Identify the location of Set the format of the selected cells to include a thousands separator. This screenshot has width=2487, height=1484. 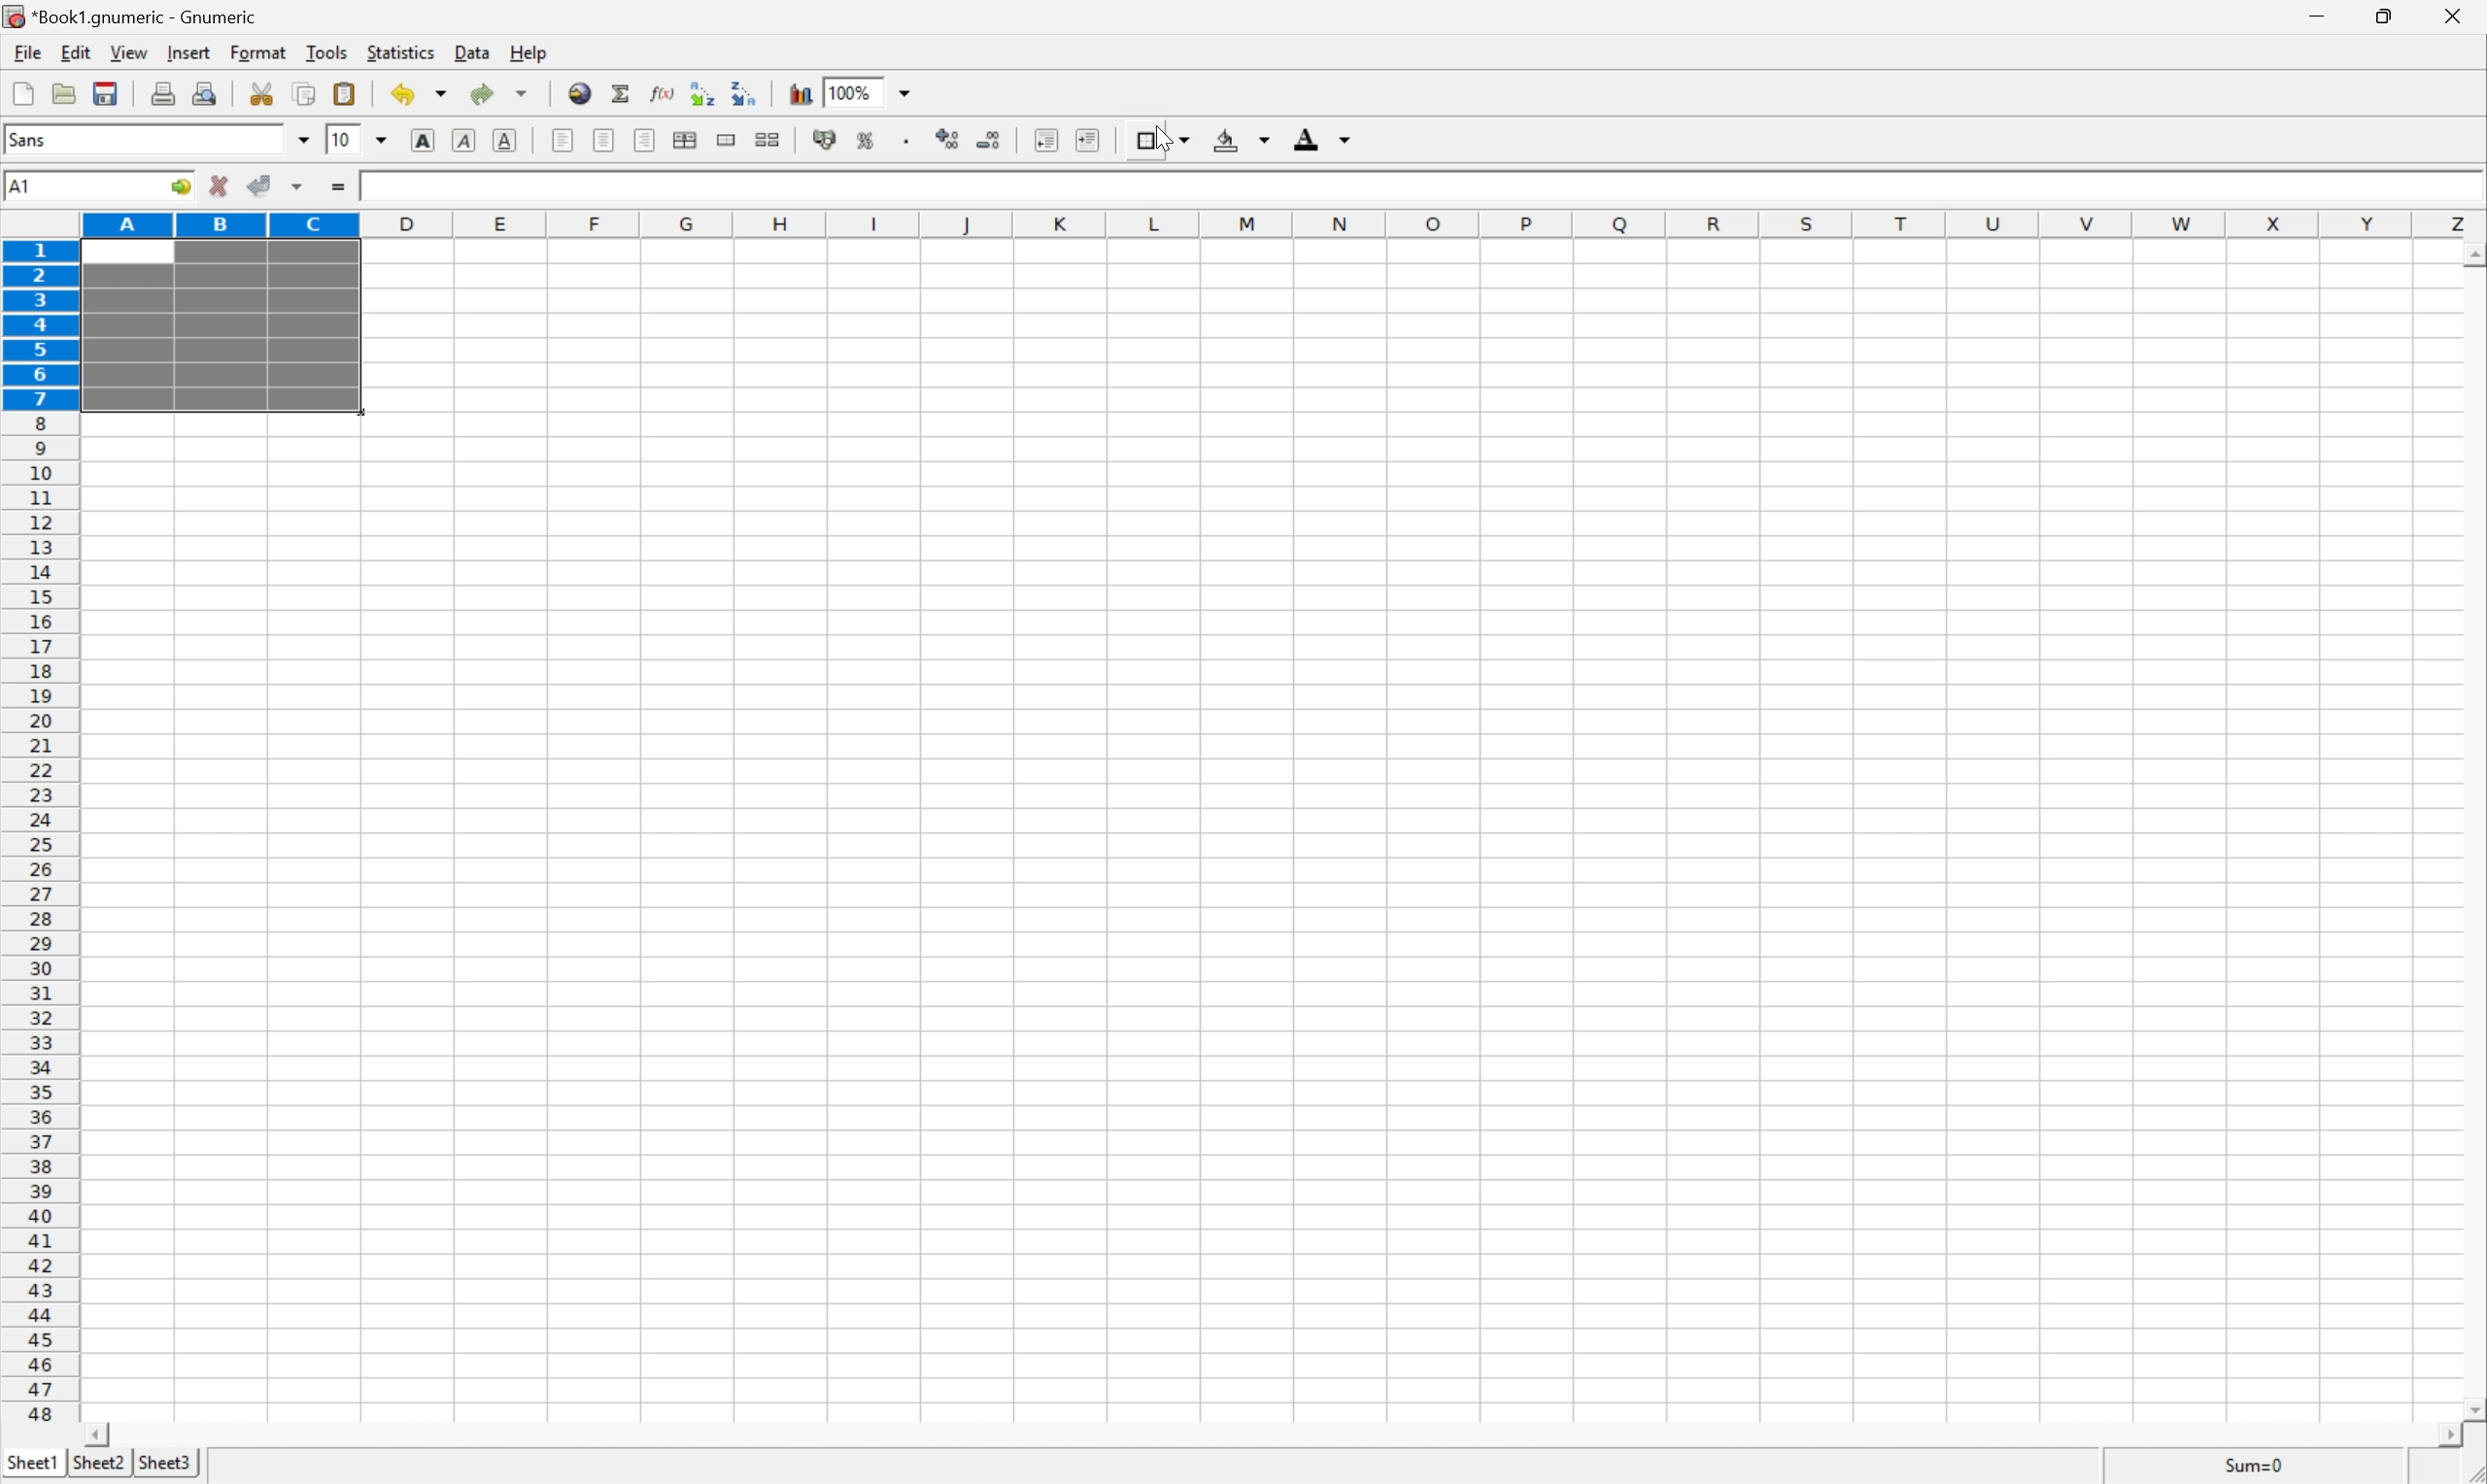
(903, 139).